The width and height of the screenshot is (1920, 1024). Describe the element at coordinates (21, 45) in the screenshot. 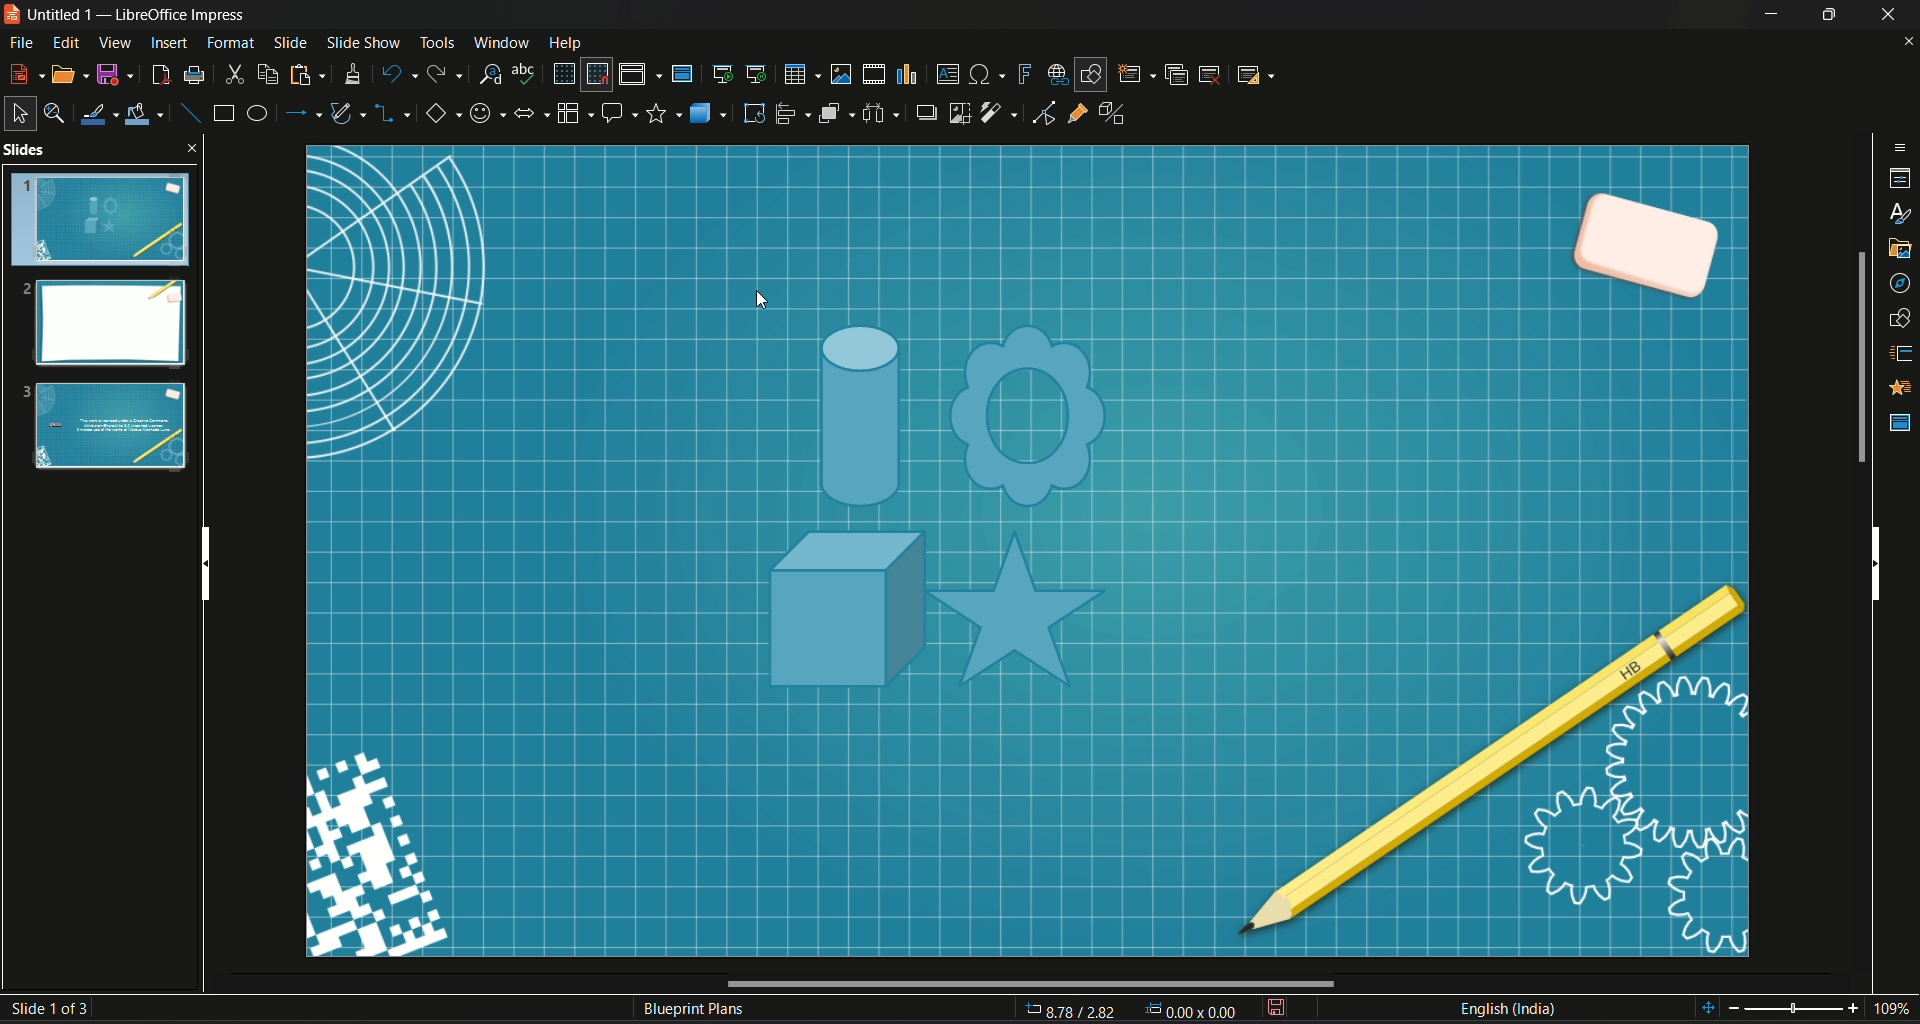

I see `File` at that location.